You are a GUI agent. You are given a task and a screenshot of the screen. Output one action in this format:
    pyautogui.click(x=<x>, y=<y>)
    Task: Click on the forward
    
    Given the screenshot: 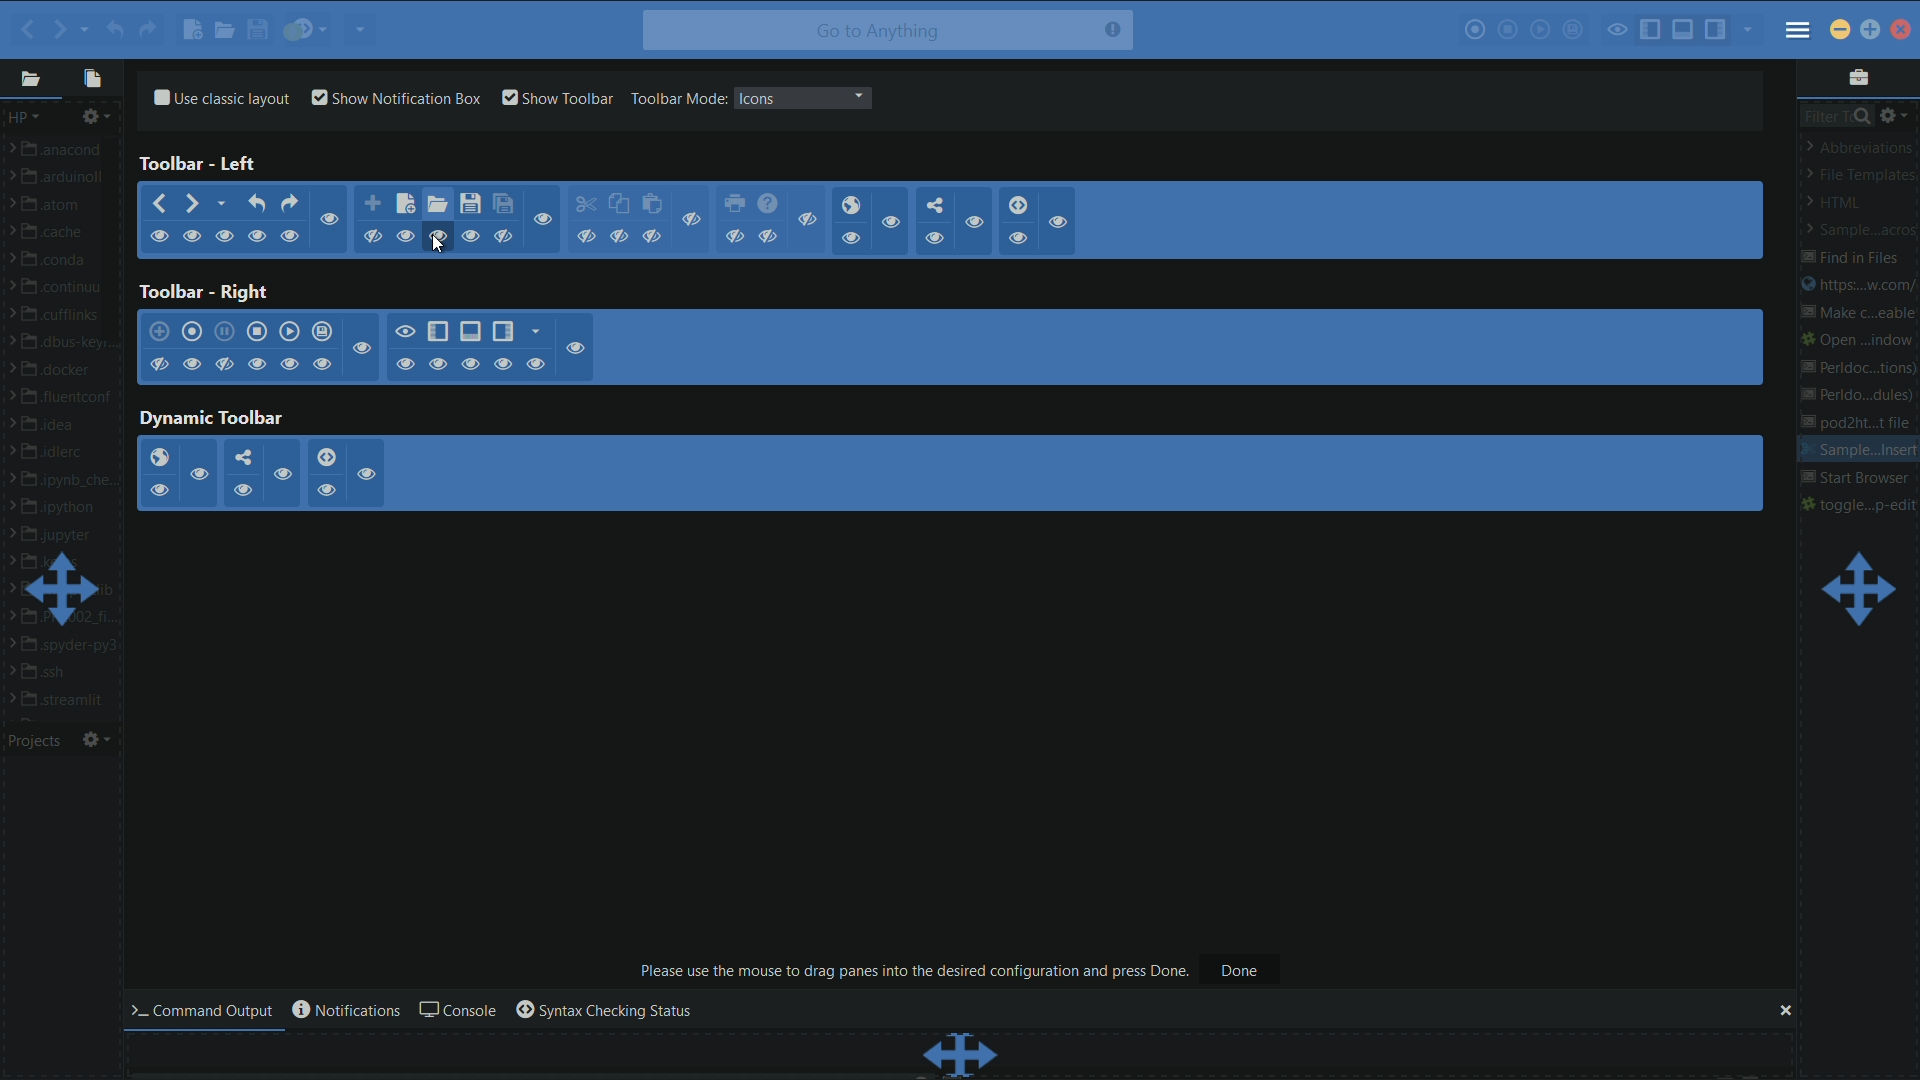 What is the action you would take?
    pyautogui.click(x=194, y=204)
    